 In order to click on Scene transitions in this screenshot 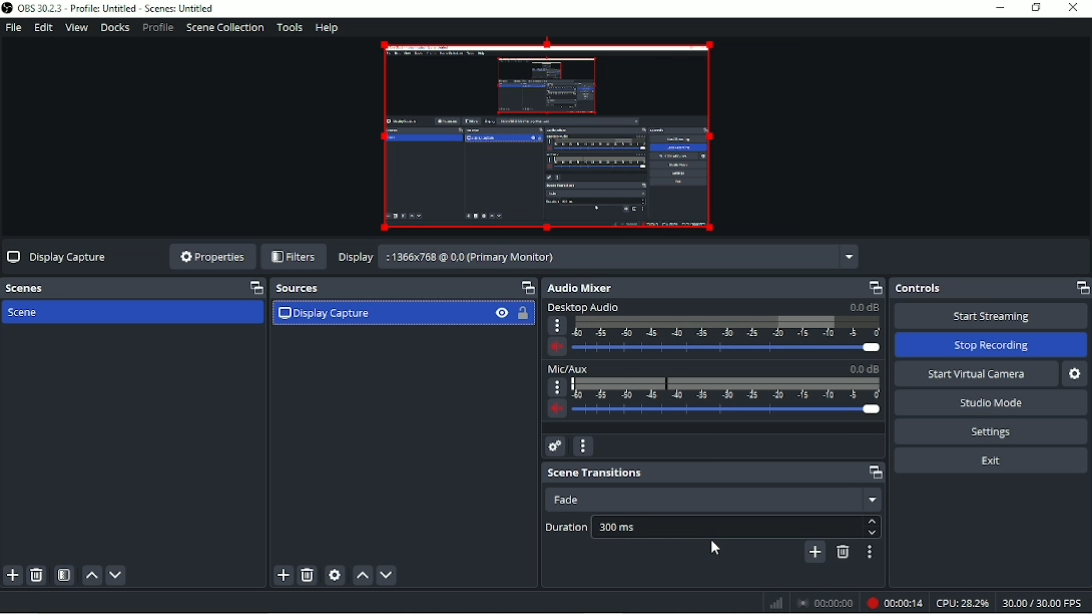, I will do `click(716, 473)`.